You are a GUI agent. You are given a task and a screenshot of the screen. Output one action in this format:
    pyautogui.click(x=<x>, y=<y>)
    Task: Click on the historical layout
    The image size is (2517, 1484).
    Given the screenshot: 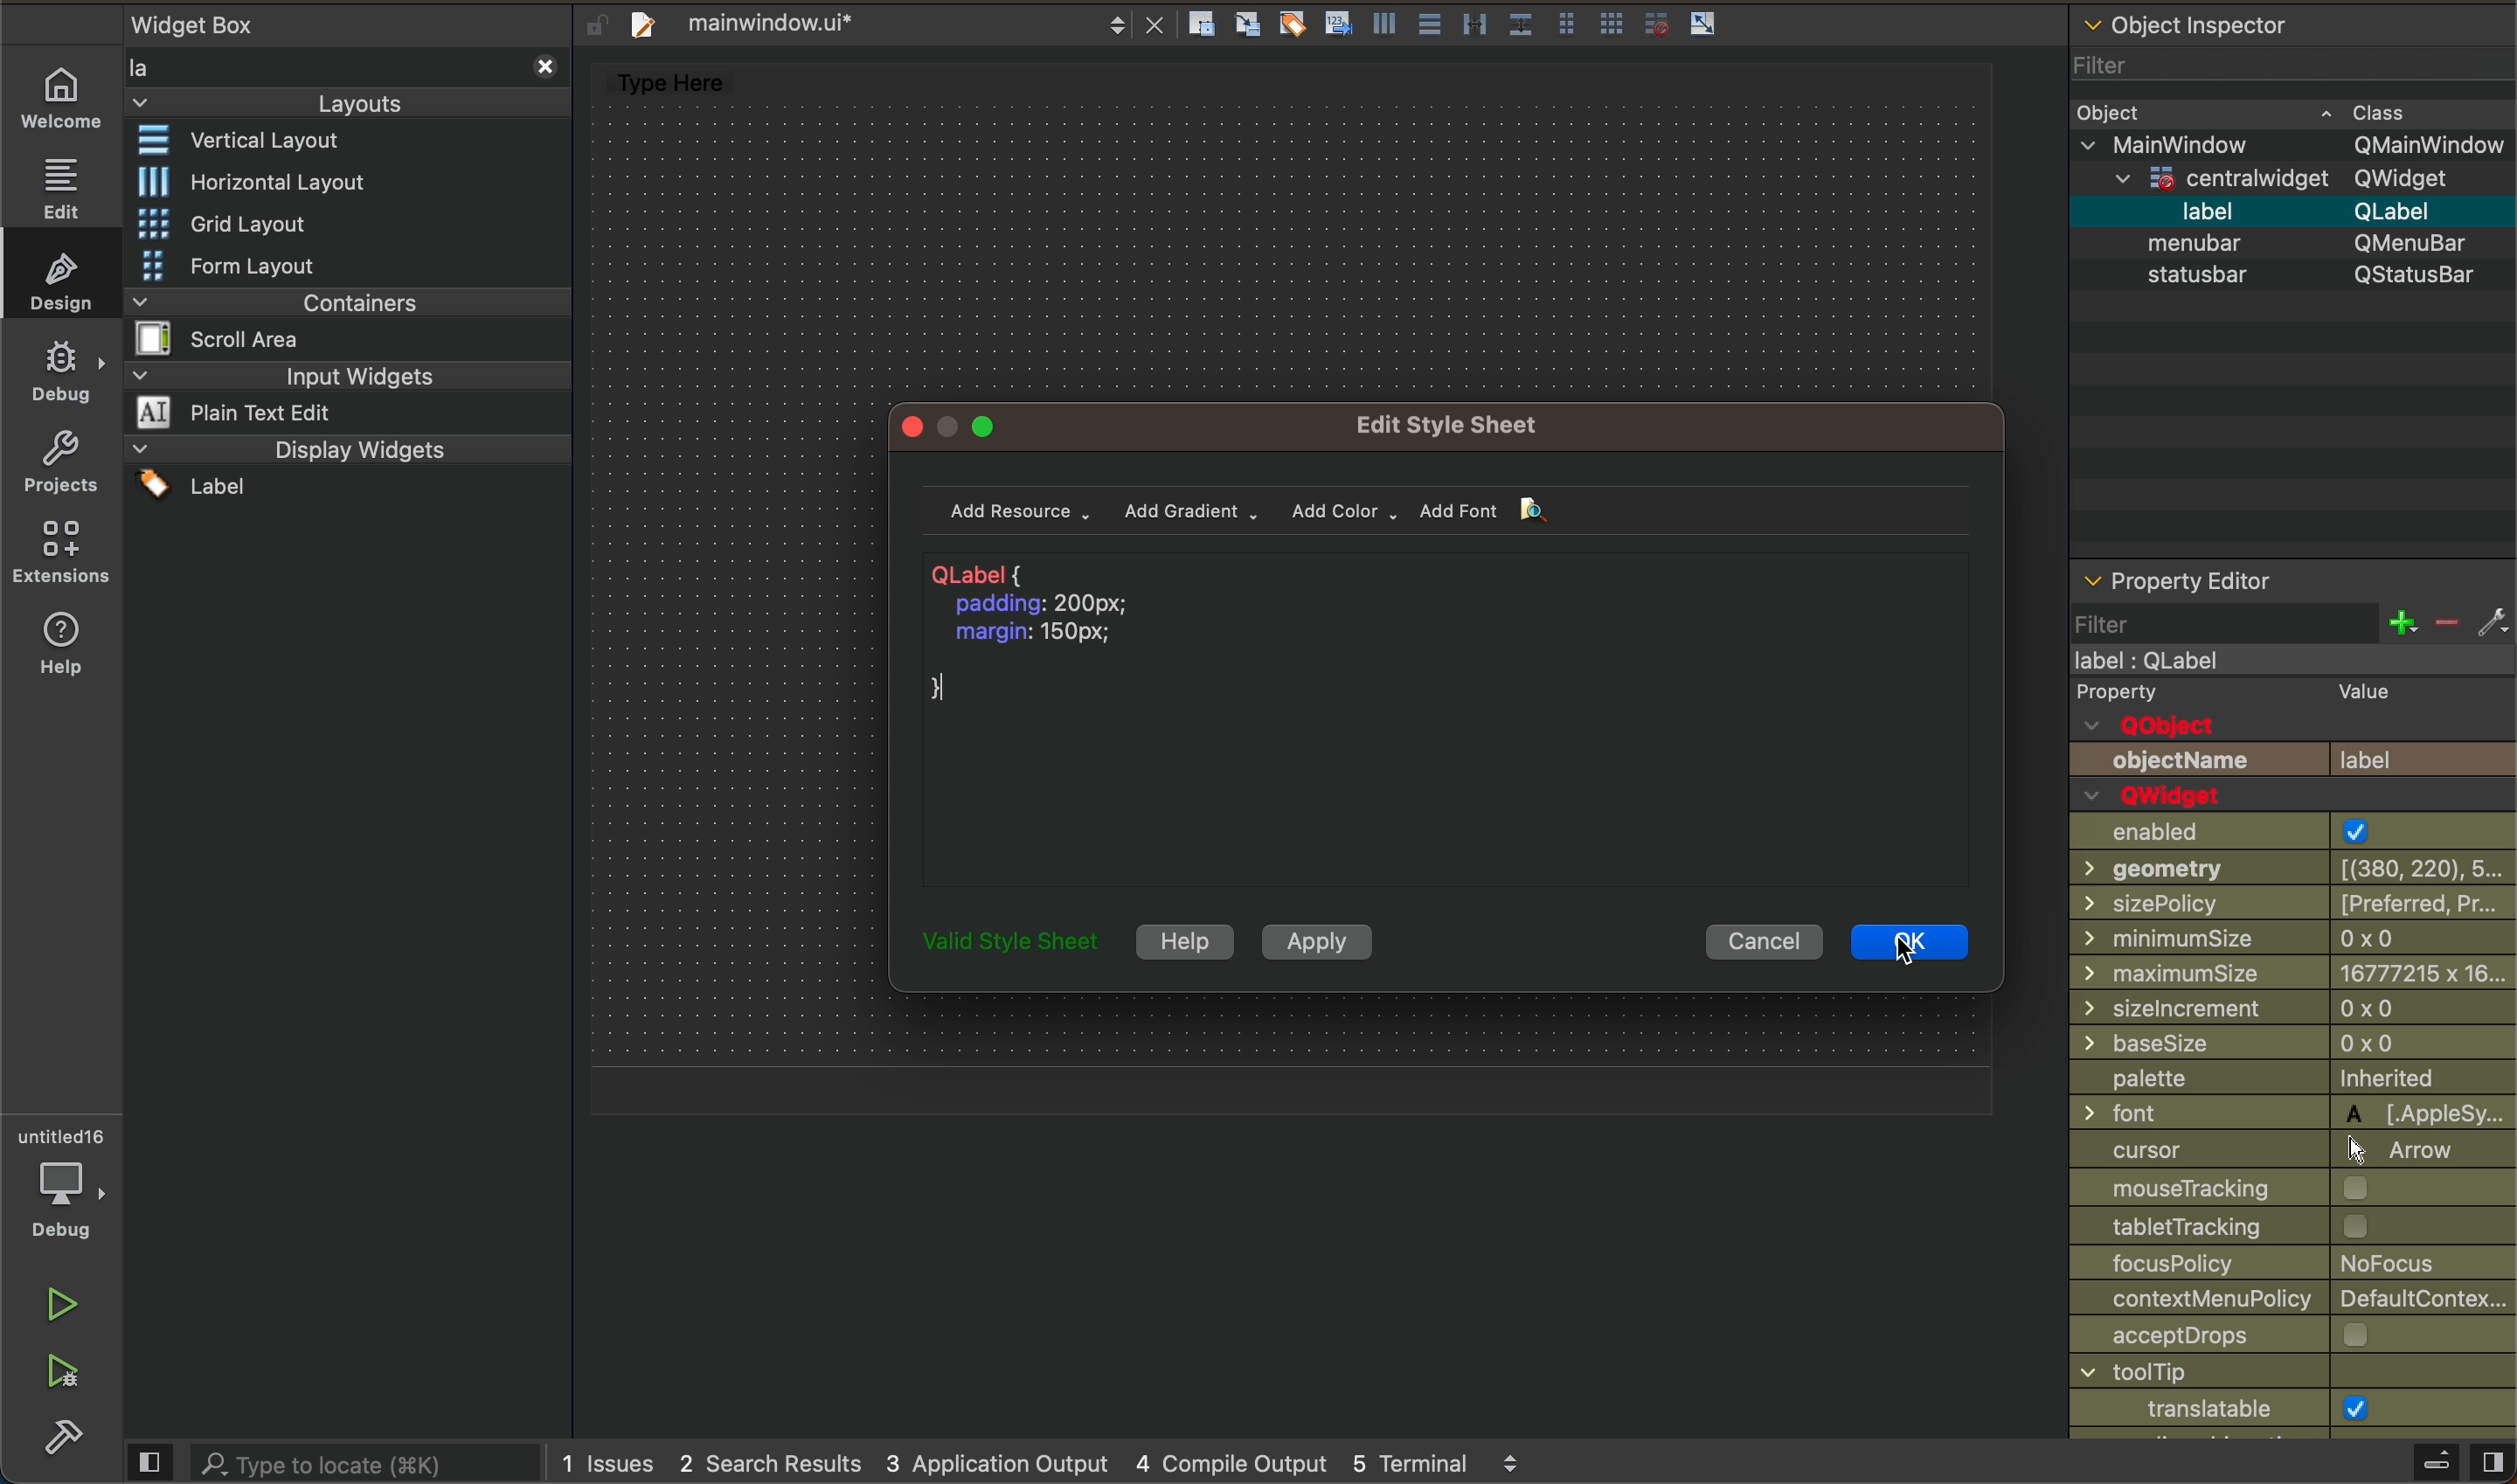 What is the action you would take?
    pyautogui.click(x=255, y=181)
    